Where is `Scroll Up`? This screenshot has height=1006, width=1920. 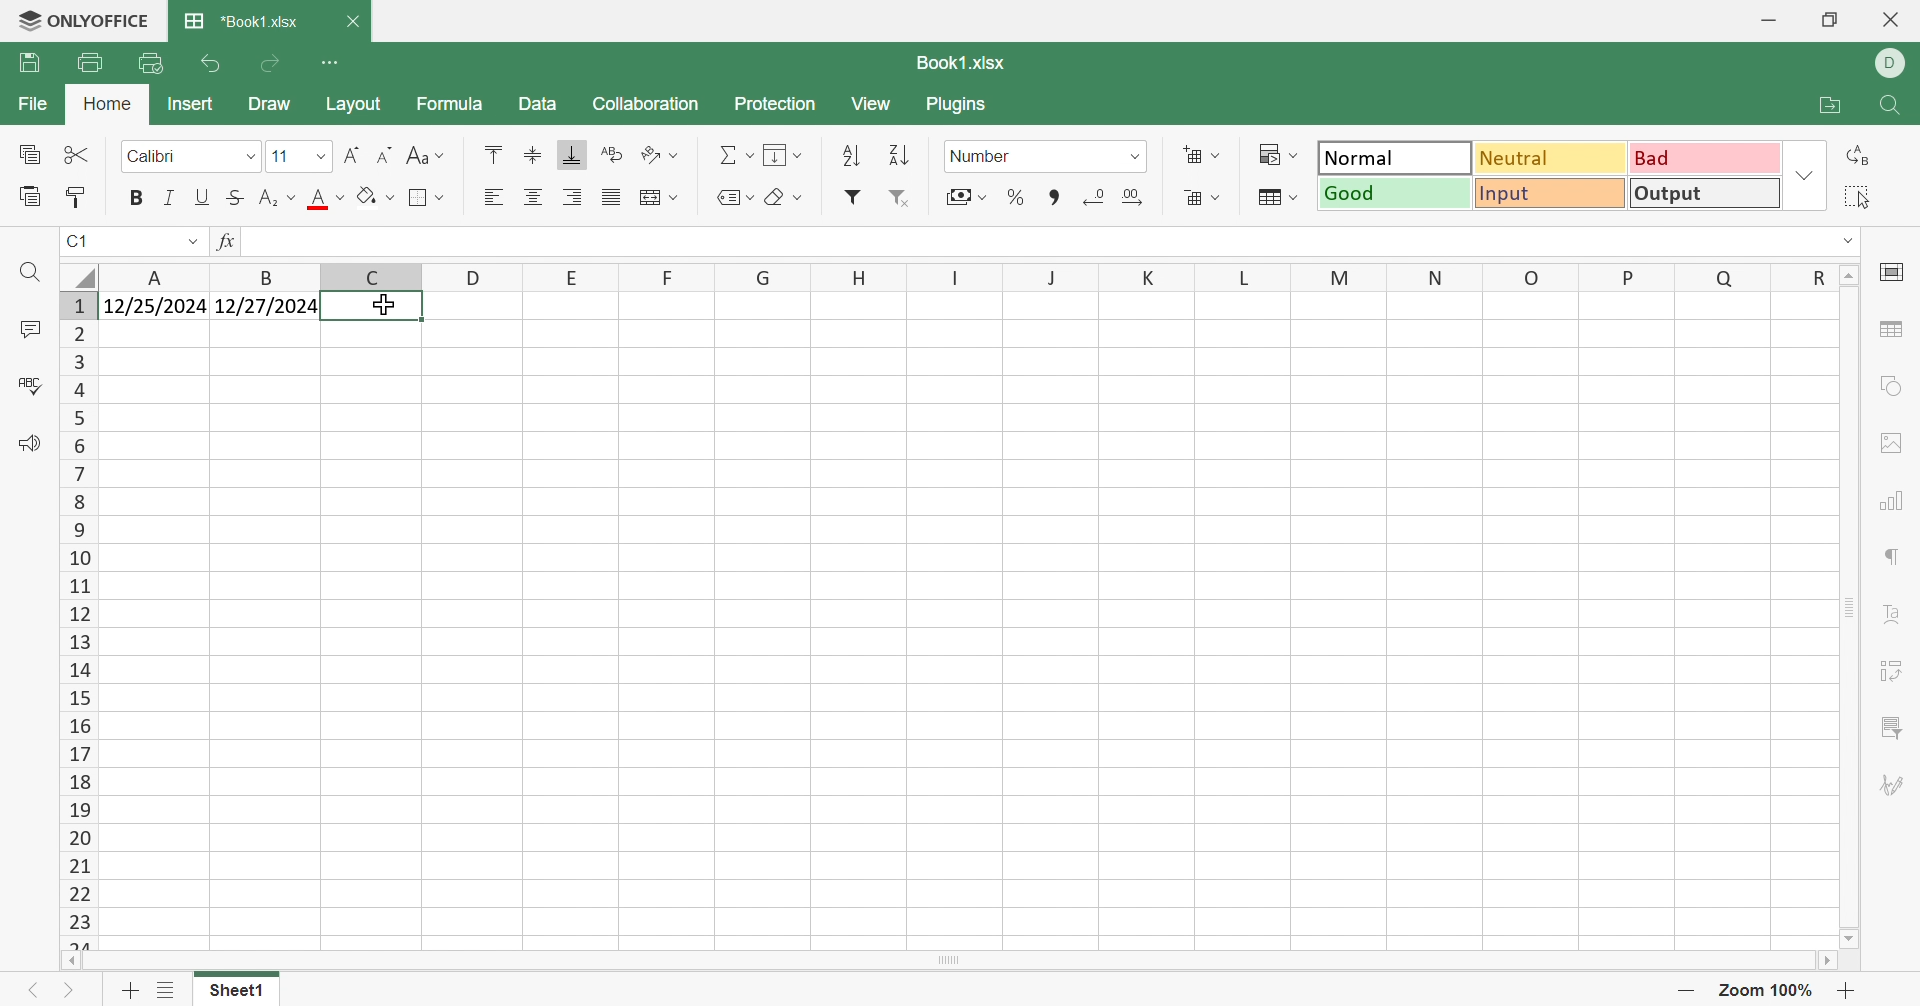
Scroll Up is located at coordinates (1843, 274).